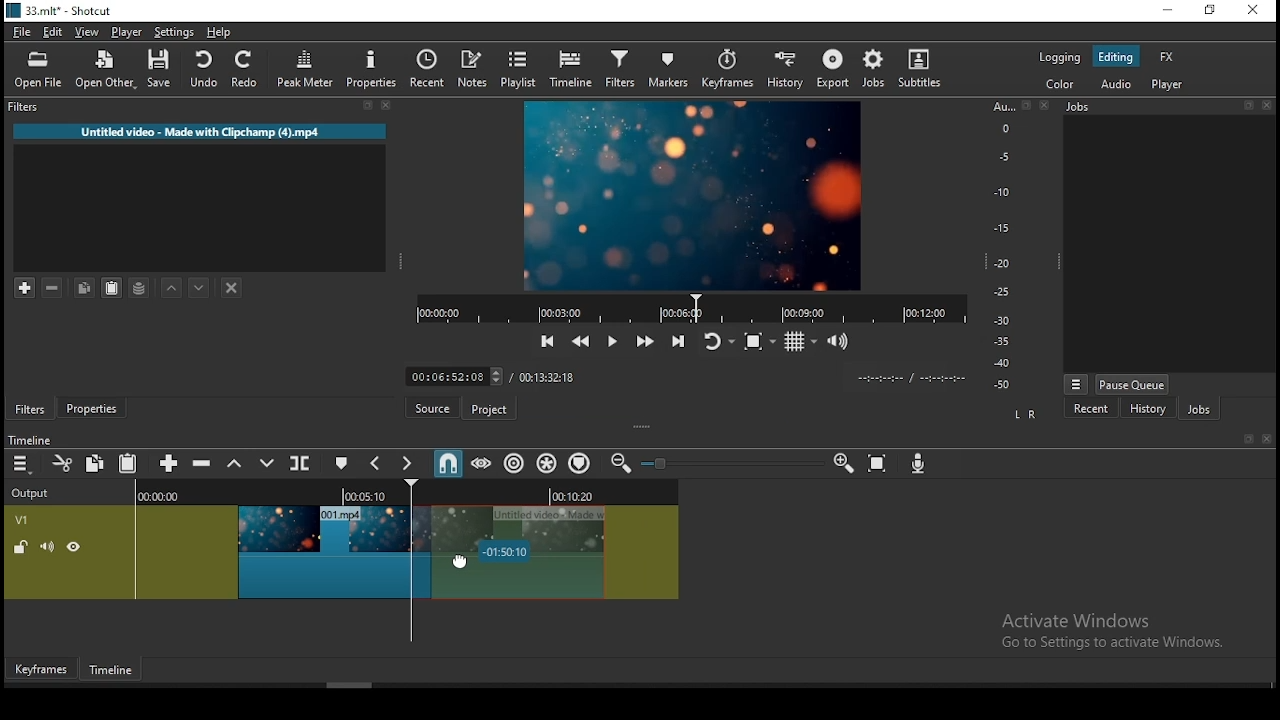 The width and height of the screenshot is (1280, 720). What do you see at coordinates (207, 464) in the screenshot?
I see `ripple delete` at bounding box center [207, 464].